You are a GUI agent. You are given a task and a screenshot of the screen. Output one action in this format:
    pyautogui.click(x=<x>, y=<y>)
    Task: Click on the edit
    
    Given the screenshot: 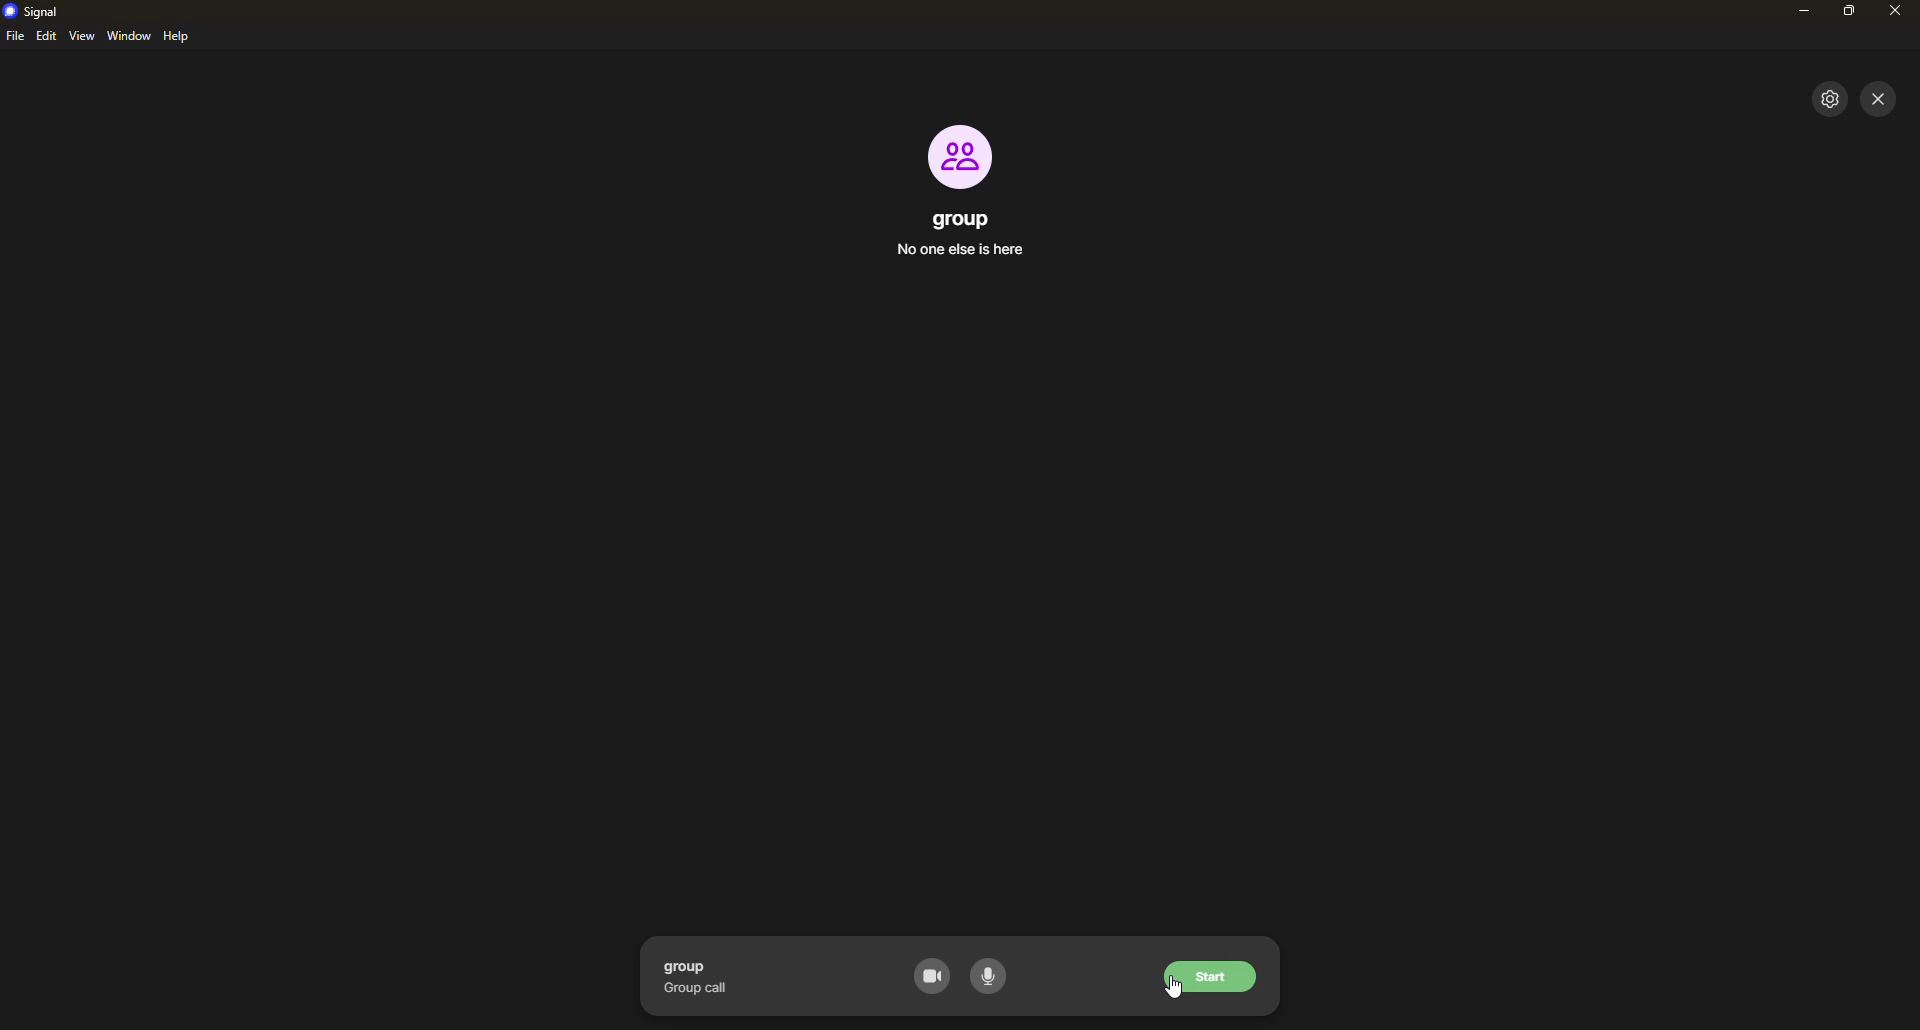 What is the action you would take?
    pyautogui.click(x=46, y=37)
    